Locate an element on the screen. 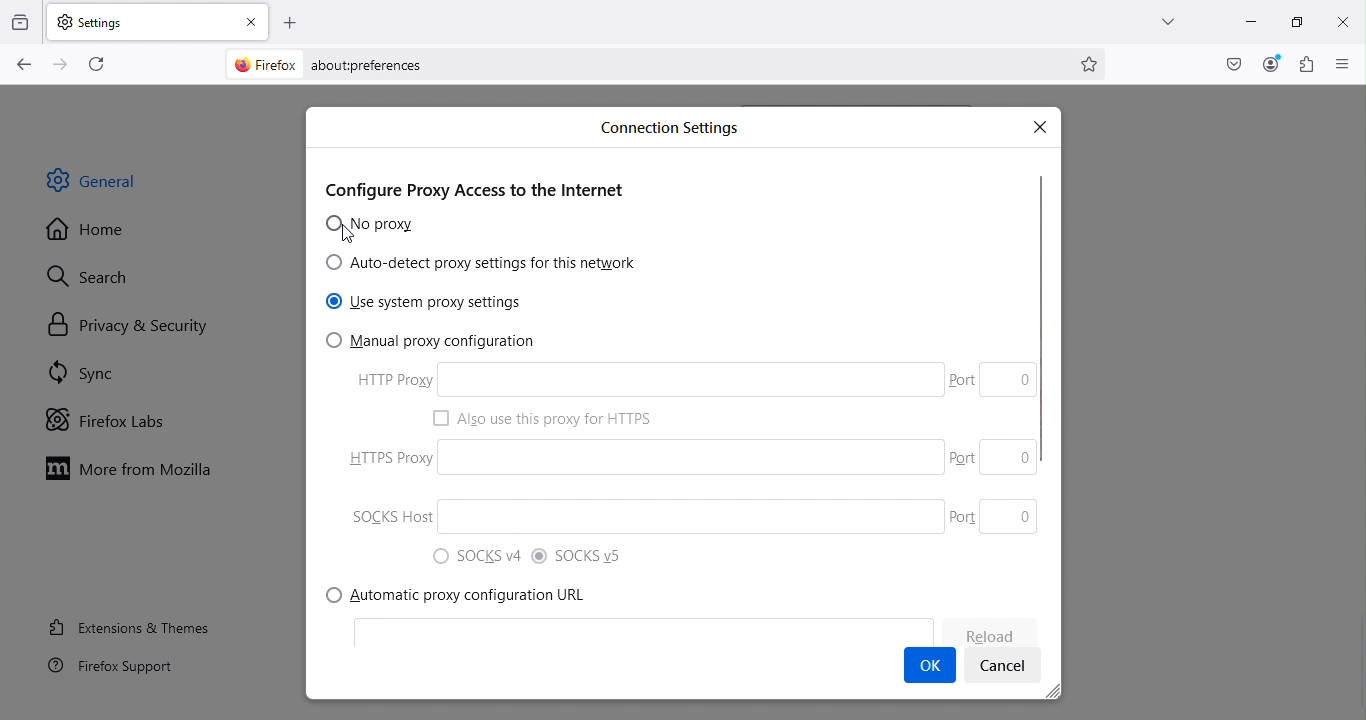  HTTP proxy is located at coordinates (644, 380).